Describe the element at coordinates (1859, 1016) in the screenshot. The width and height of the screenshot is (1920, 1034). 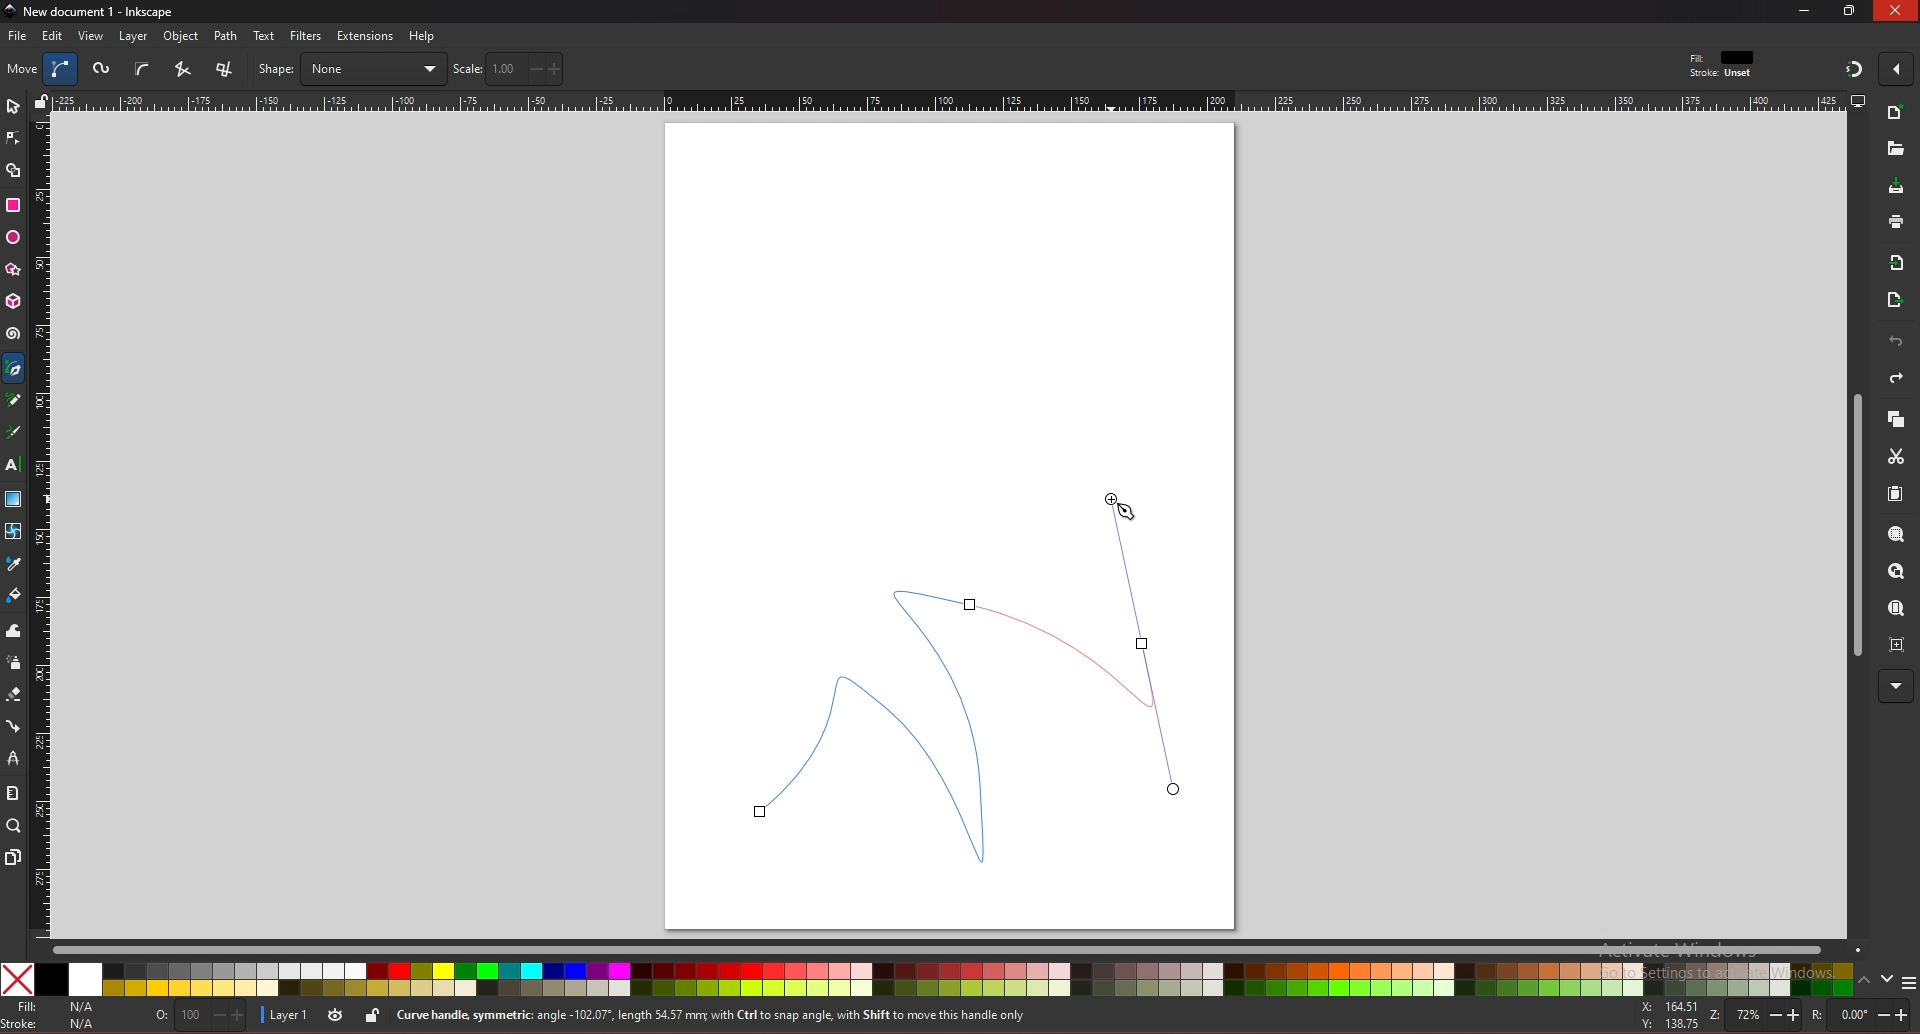
I see `rotate` at that location.